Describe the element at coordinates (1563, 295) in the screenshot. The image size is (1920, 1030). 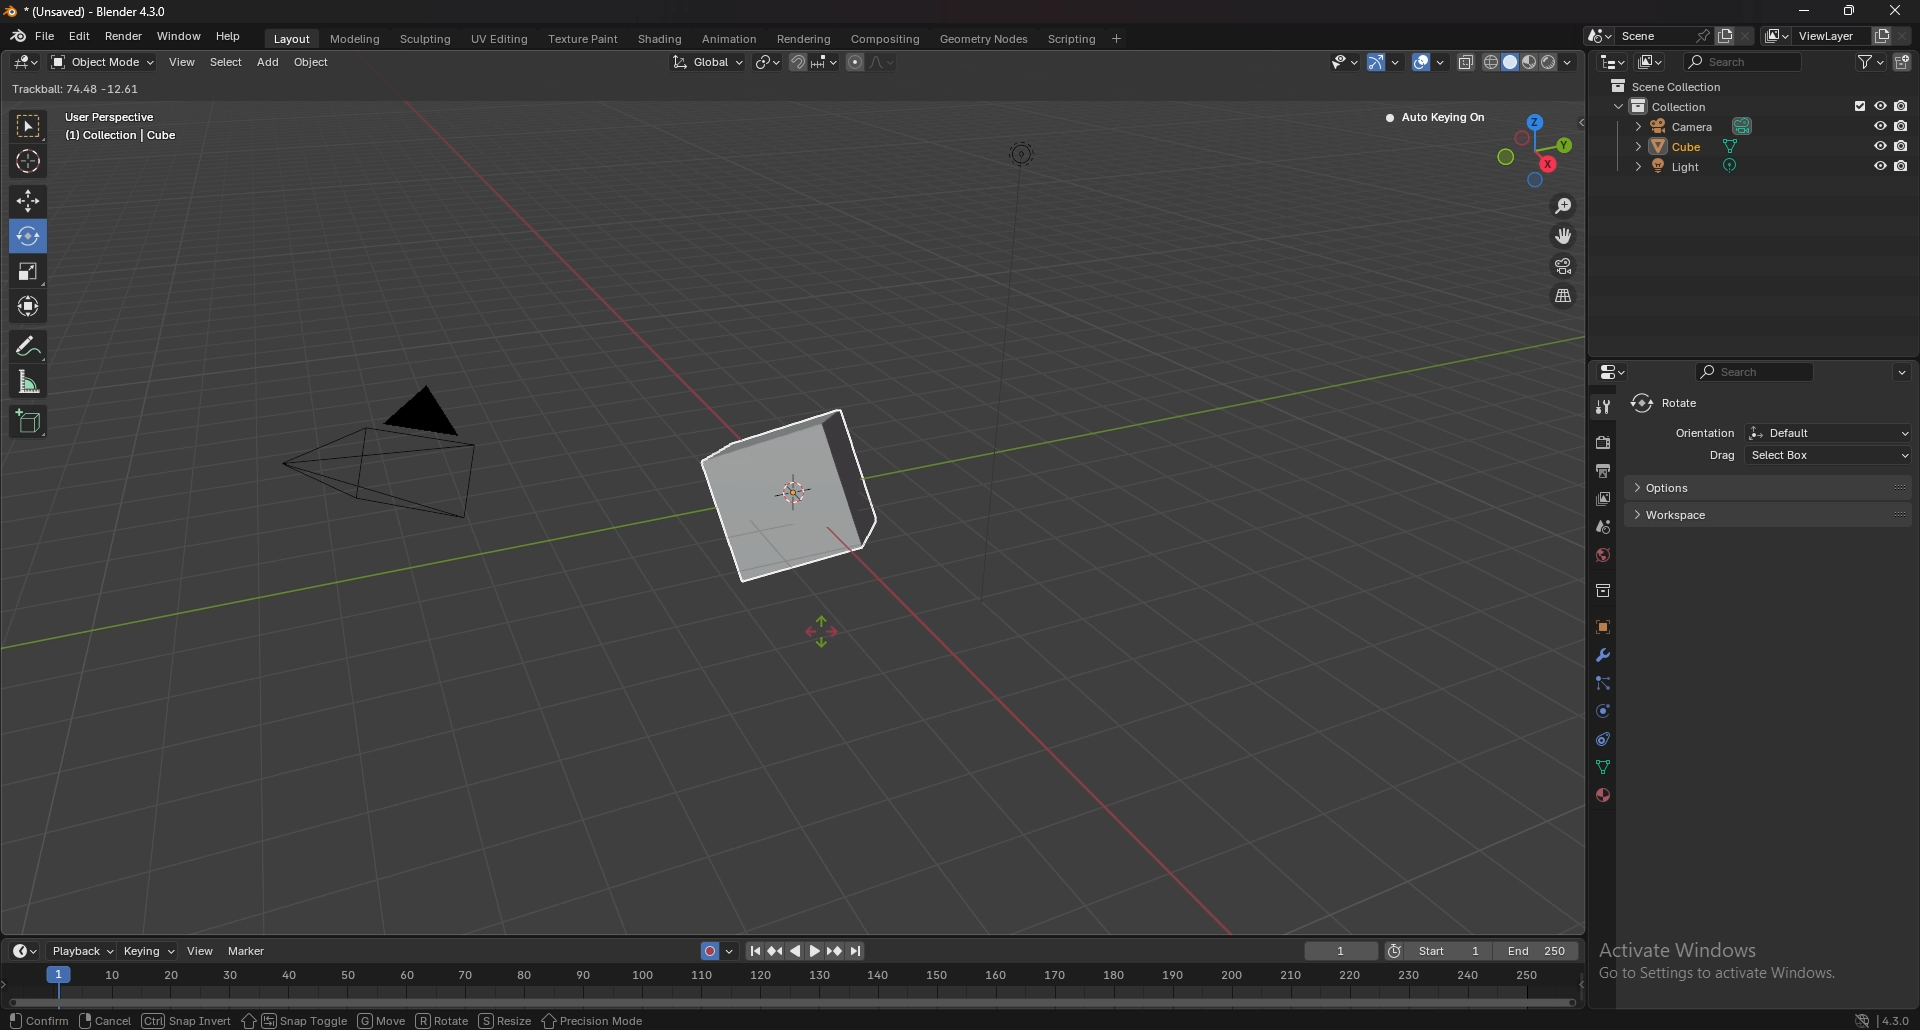
I see `perspective/orthographic` at that location.